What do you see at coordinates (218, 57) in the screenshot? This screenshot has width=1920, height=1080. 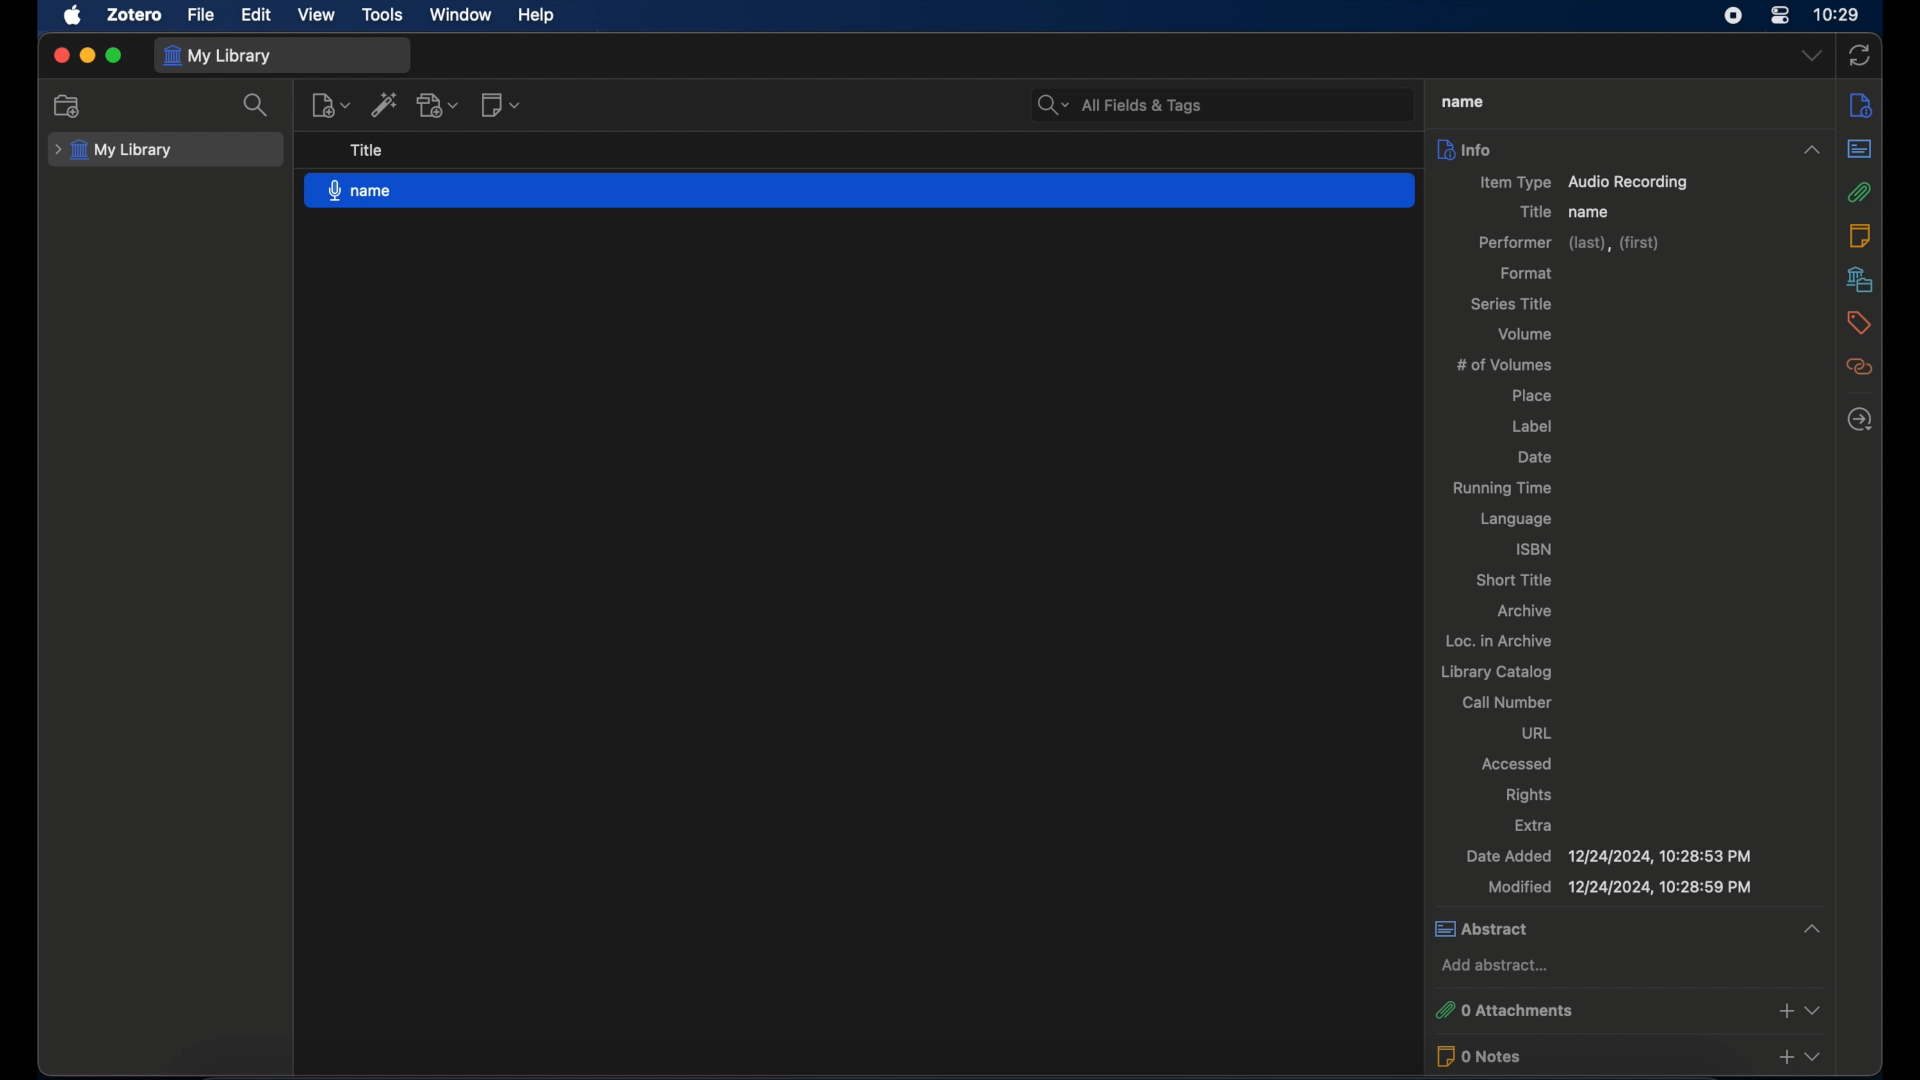 I see `my library` at bounding box center [218, 57].